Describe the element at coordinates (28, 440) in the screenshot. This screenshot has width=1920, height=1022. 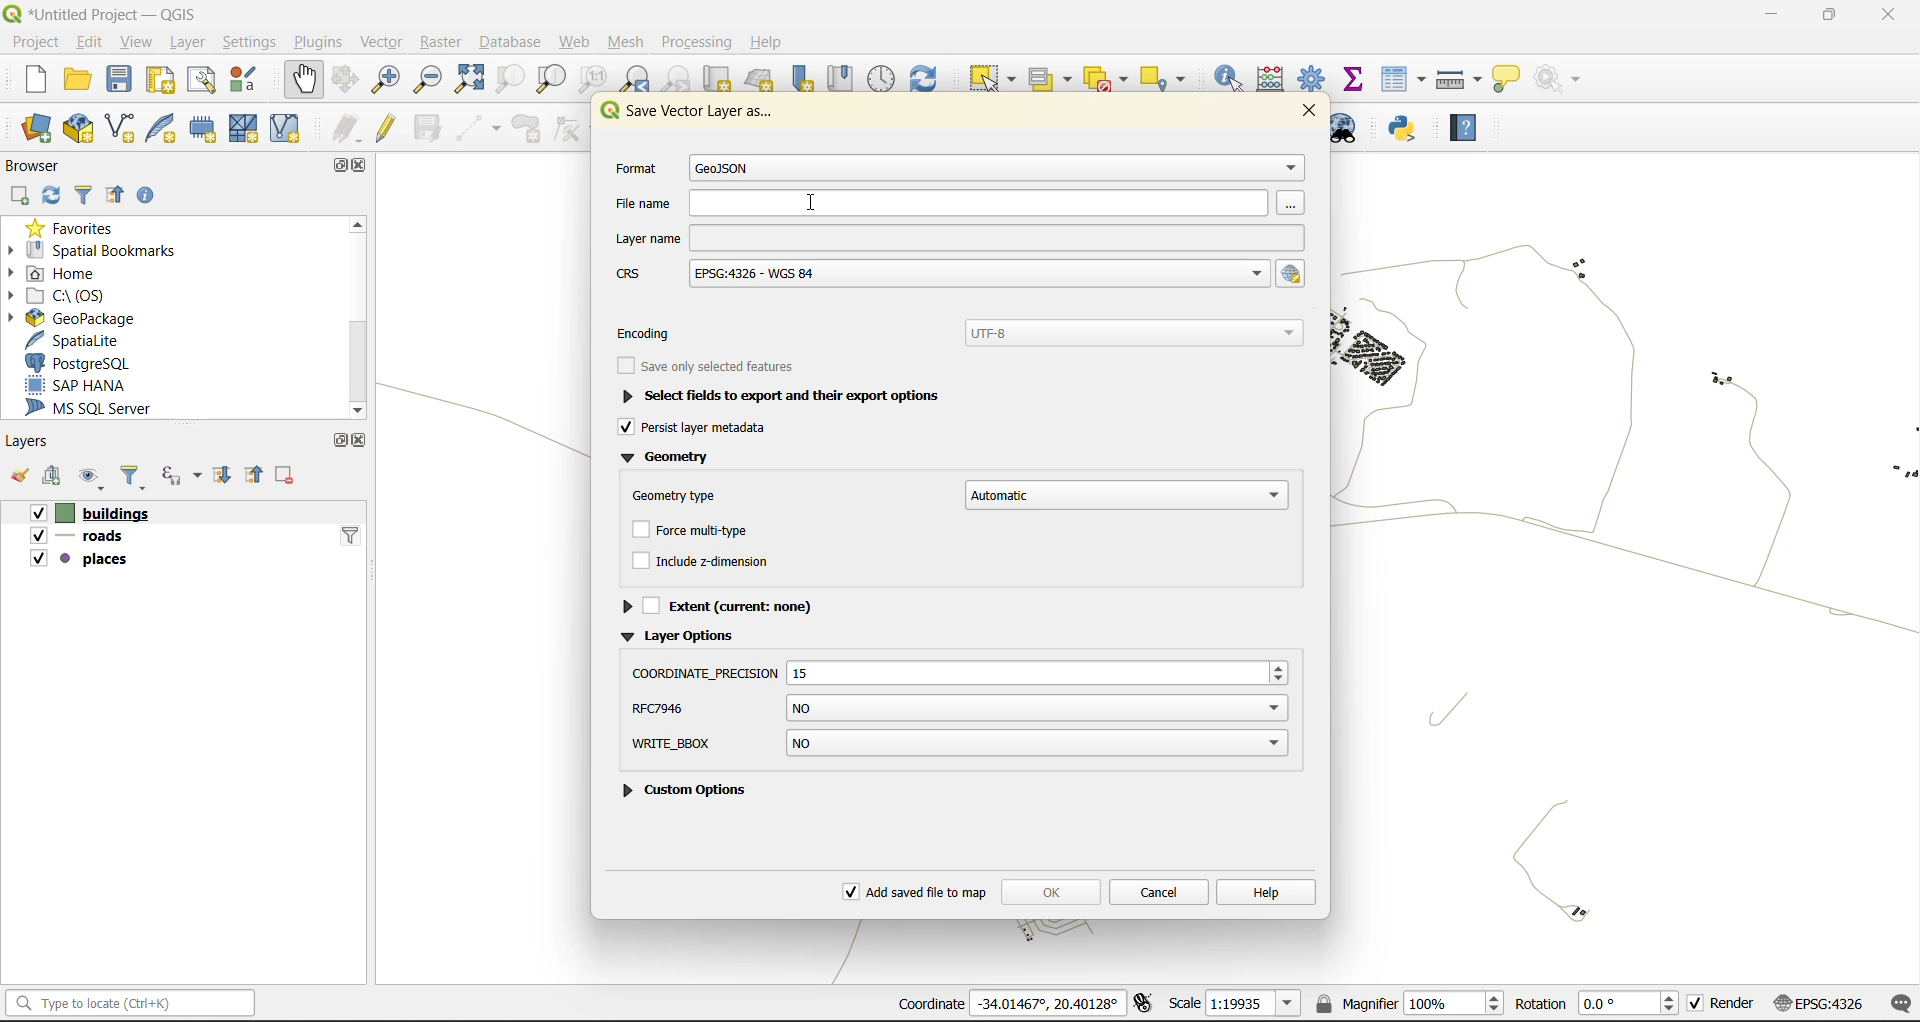
I see `layers` at that location.